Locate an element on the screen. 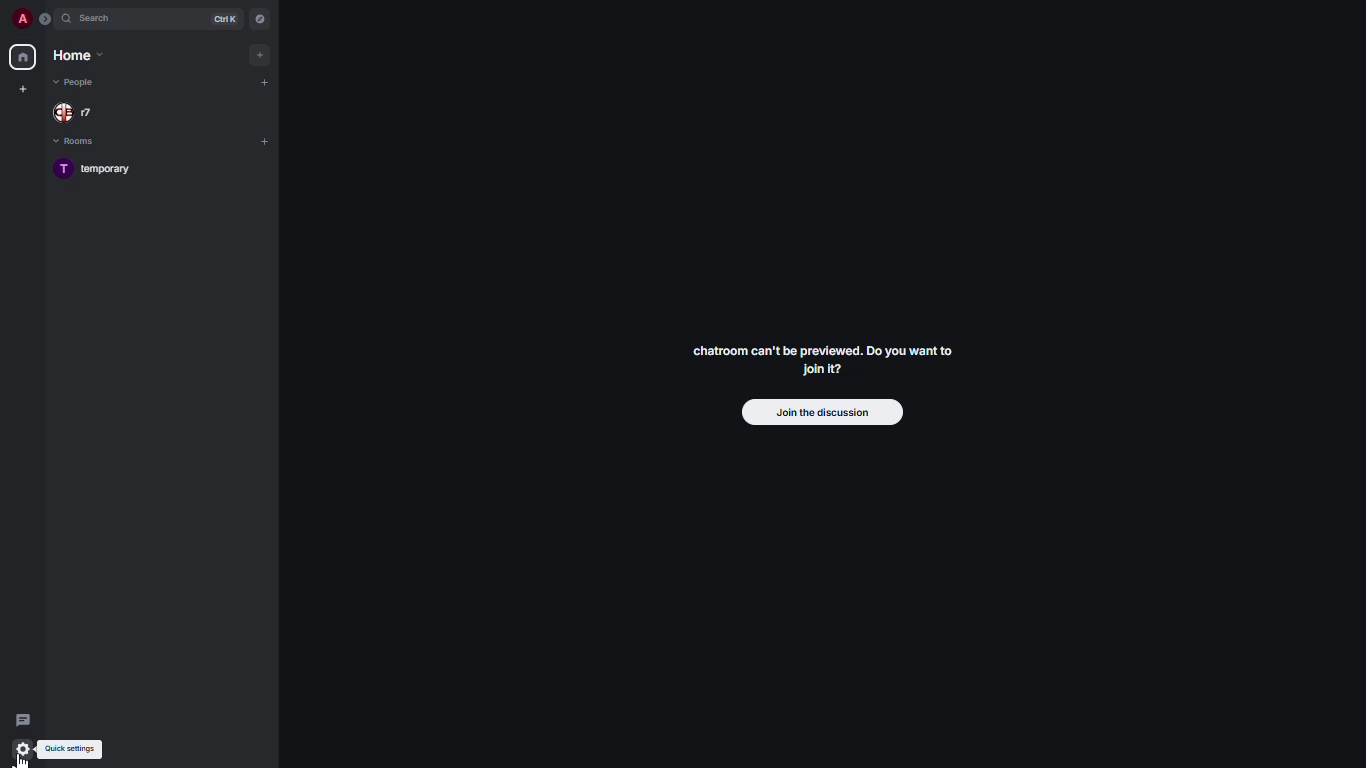 The image size is (1366, 768). search is located at coordinates (98, 19).